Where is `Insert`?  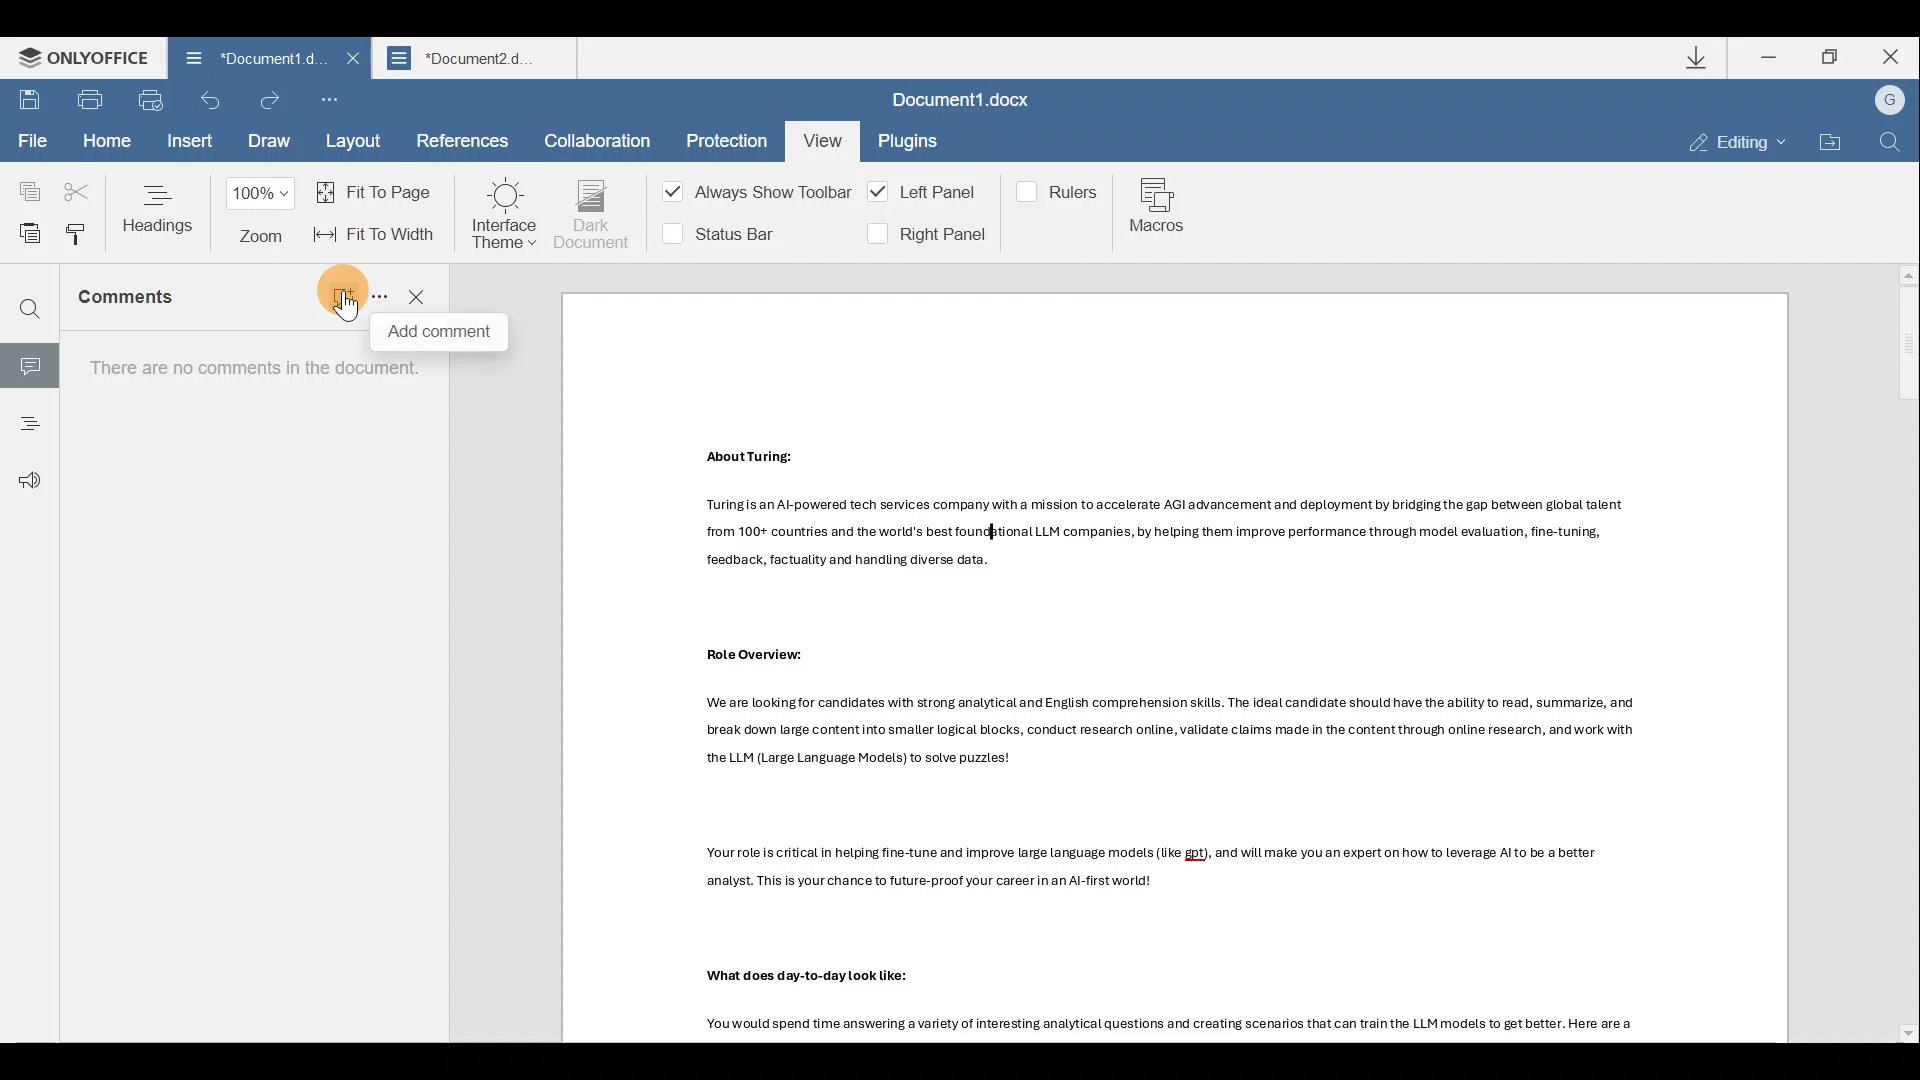 Insert is located at coordinates (187, 144).